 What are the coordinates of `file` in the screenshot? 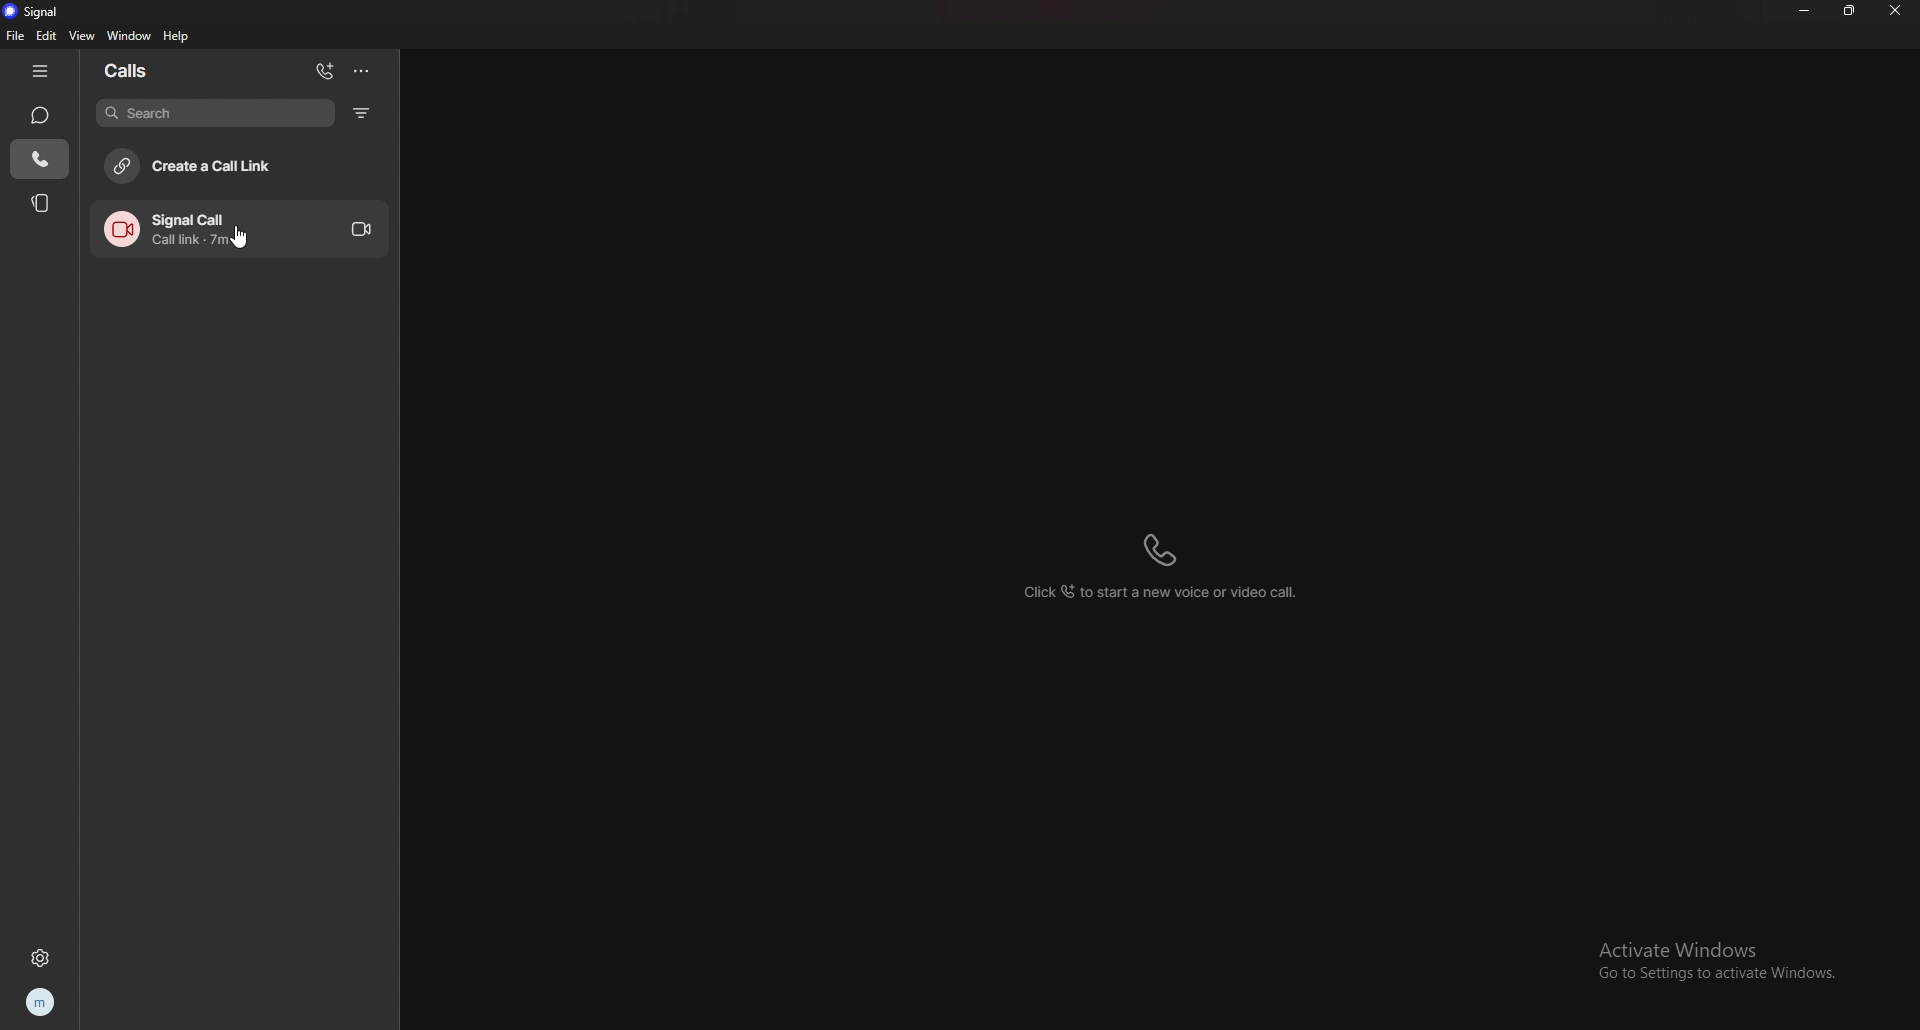 It's located at (14, 36).